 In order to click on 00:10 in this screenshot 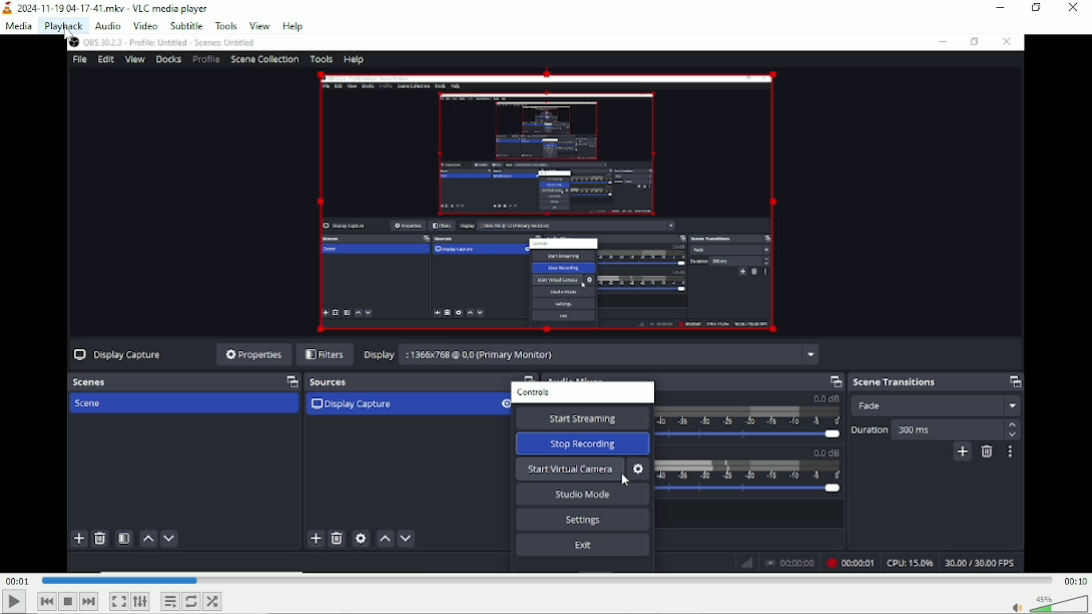, I will do `click(1076, 580)`.